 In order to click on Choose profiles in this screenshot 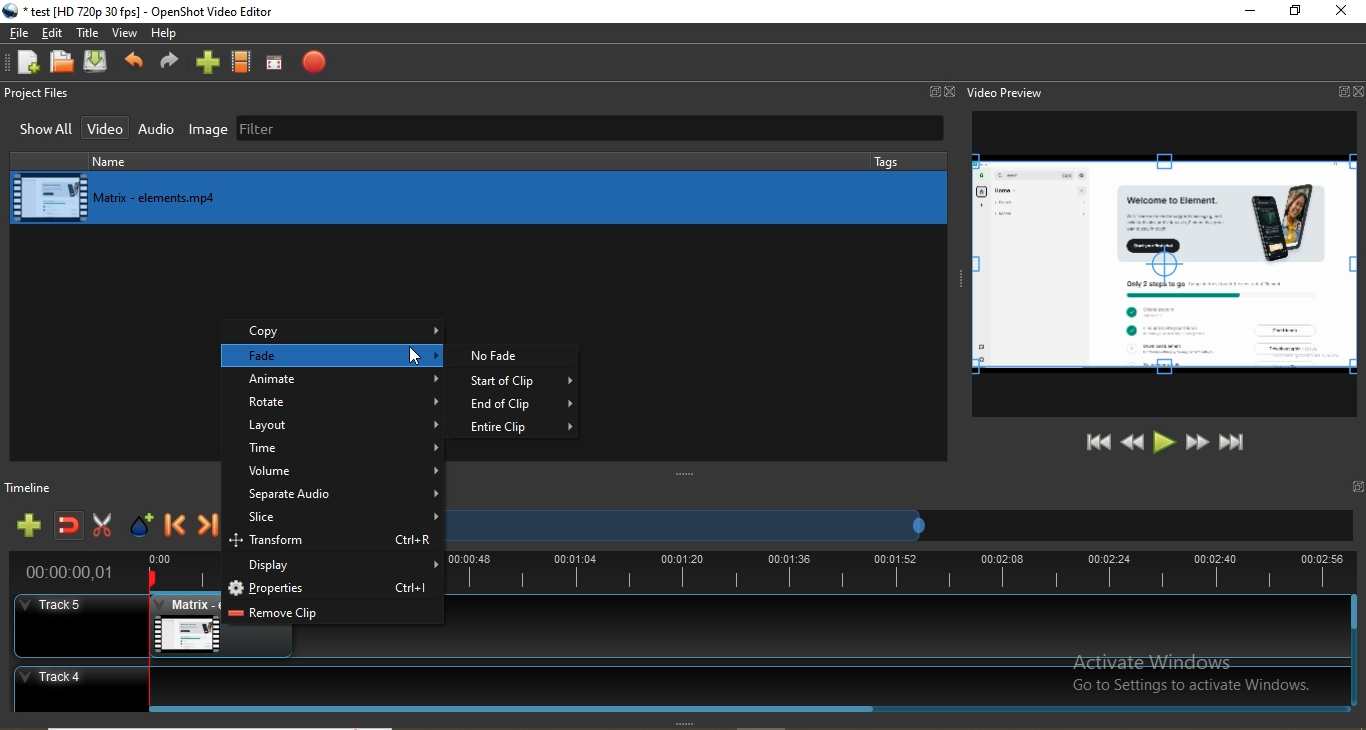, I will do `click(242, 62)`.